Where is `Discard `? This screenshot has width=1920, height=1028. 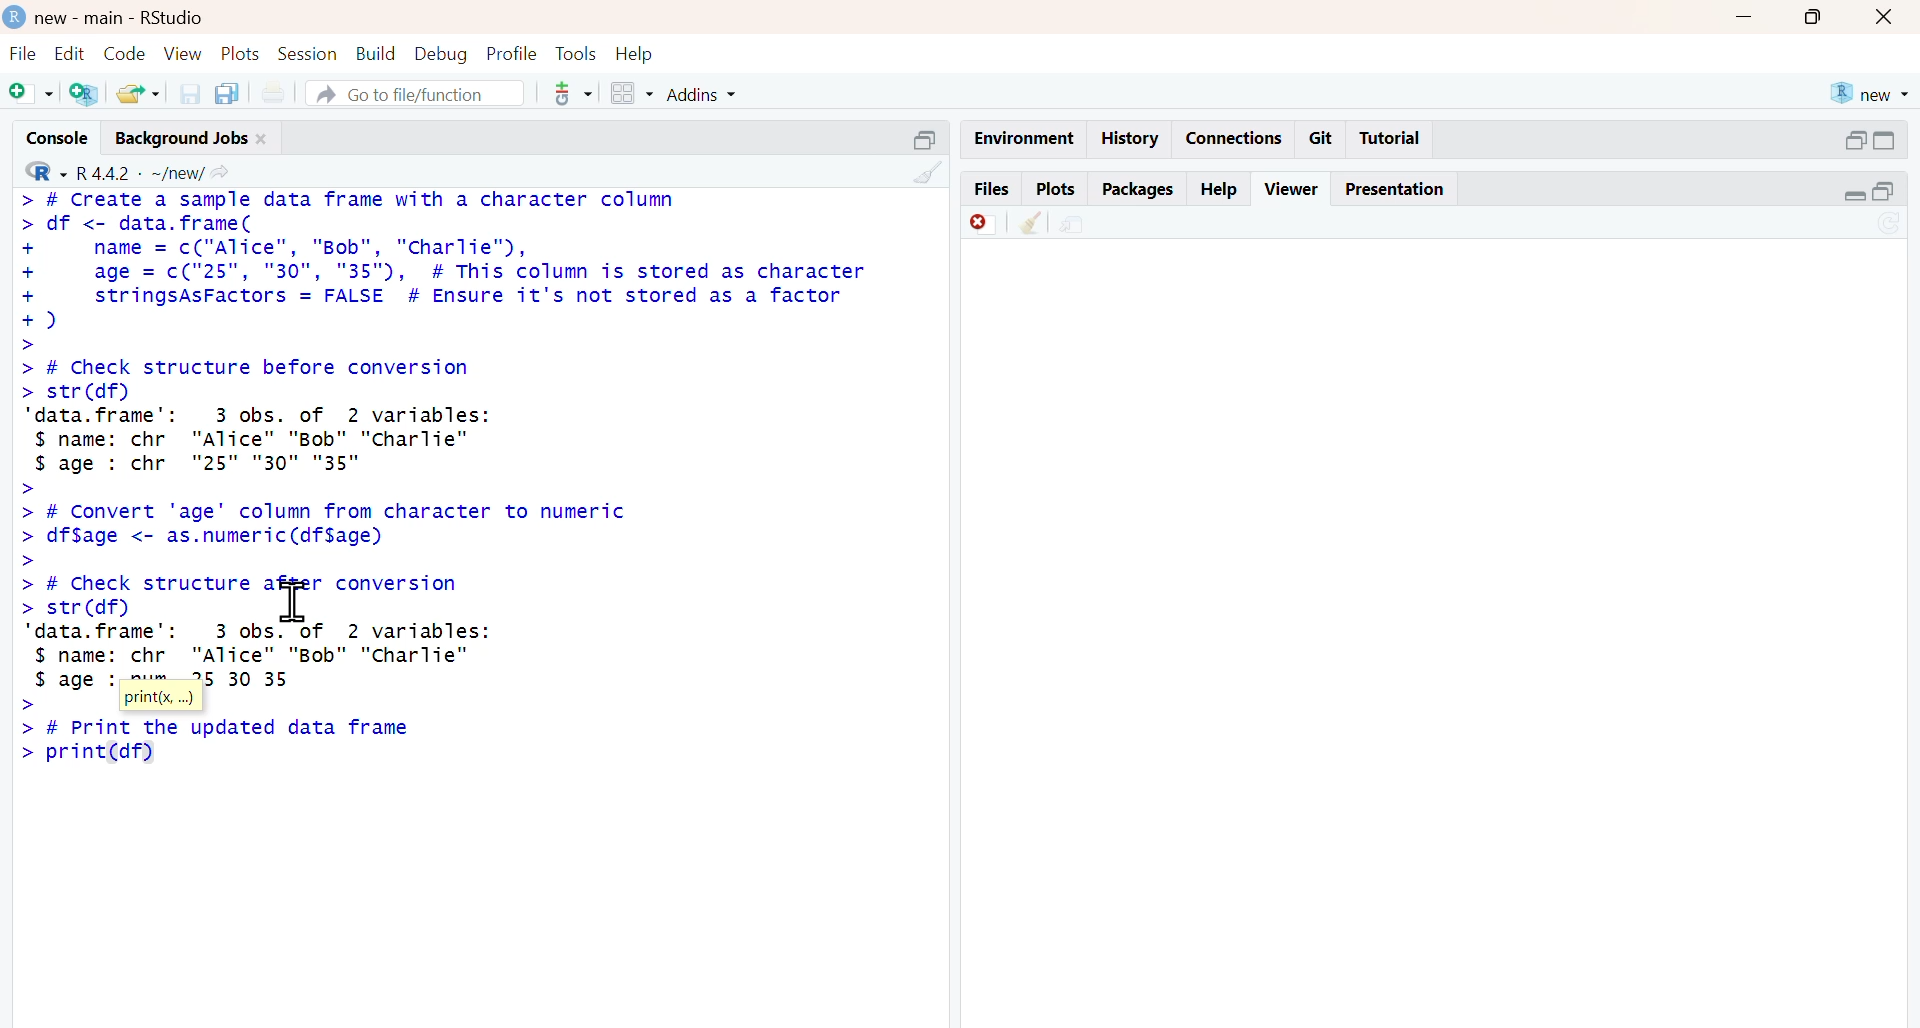 Discard  is located at coordinates (984, 223).